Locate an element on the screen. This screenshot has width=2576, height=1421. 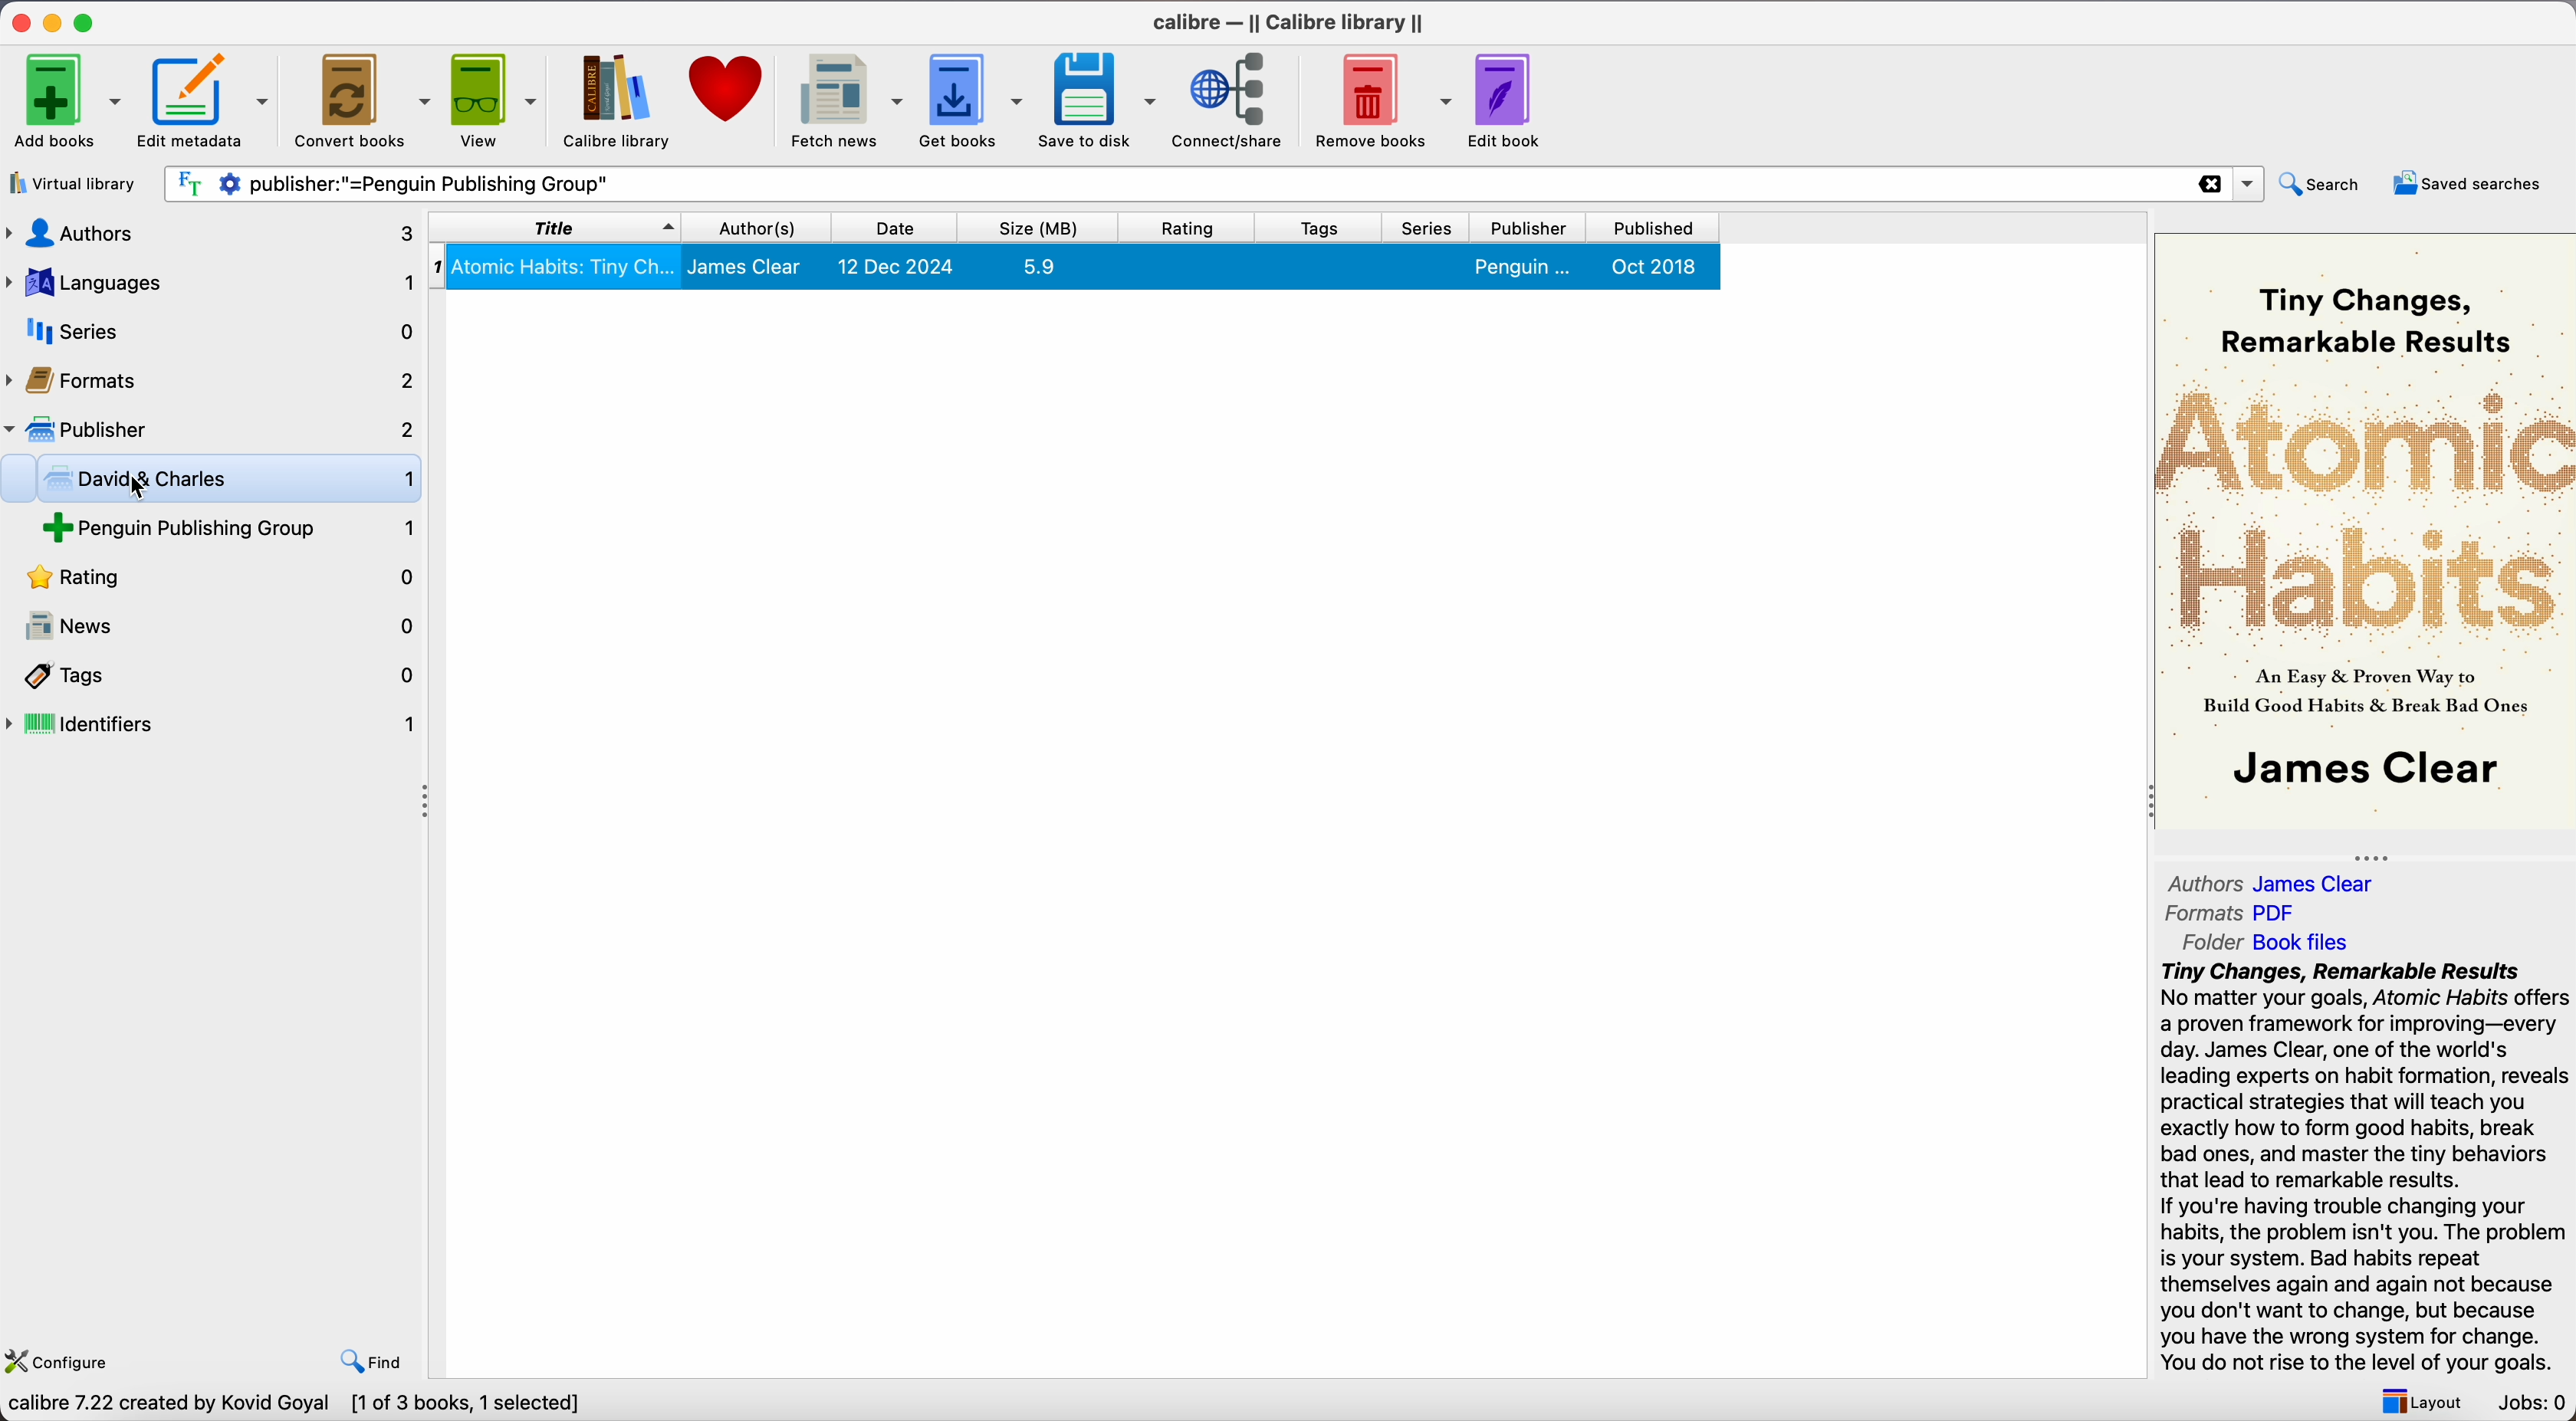
size is located at coordinates (1049, 227).